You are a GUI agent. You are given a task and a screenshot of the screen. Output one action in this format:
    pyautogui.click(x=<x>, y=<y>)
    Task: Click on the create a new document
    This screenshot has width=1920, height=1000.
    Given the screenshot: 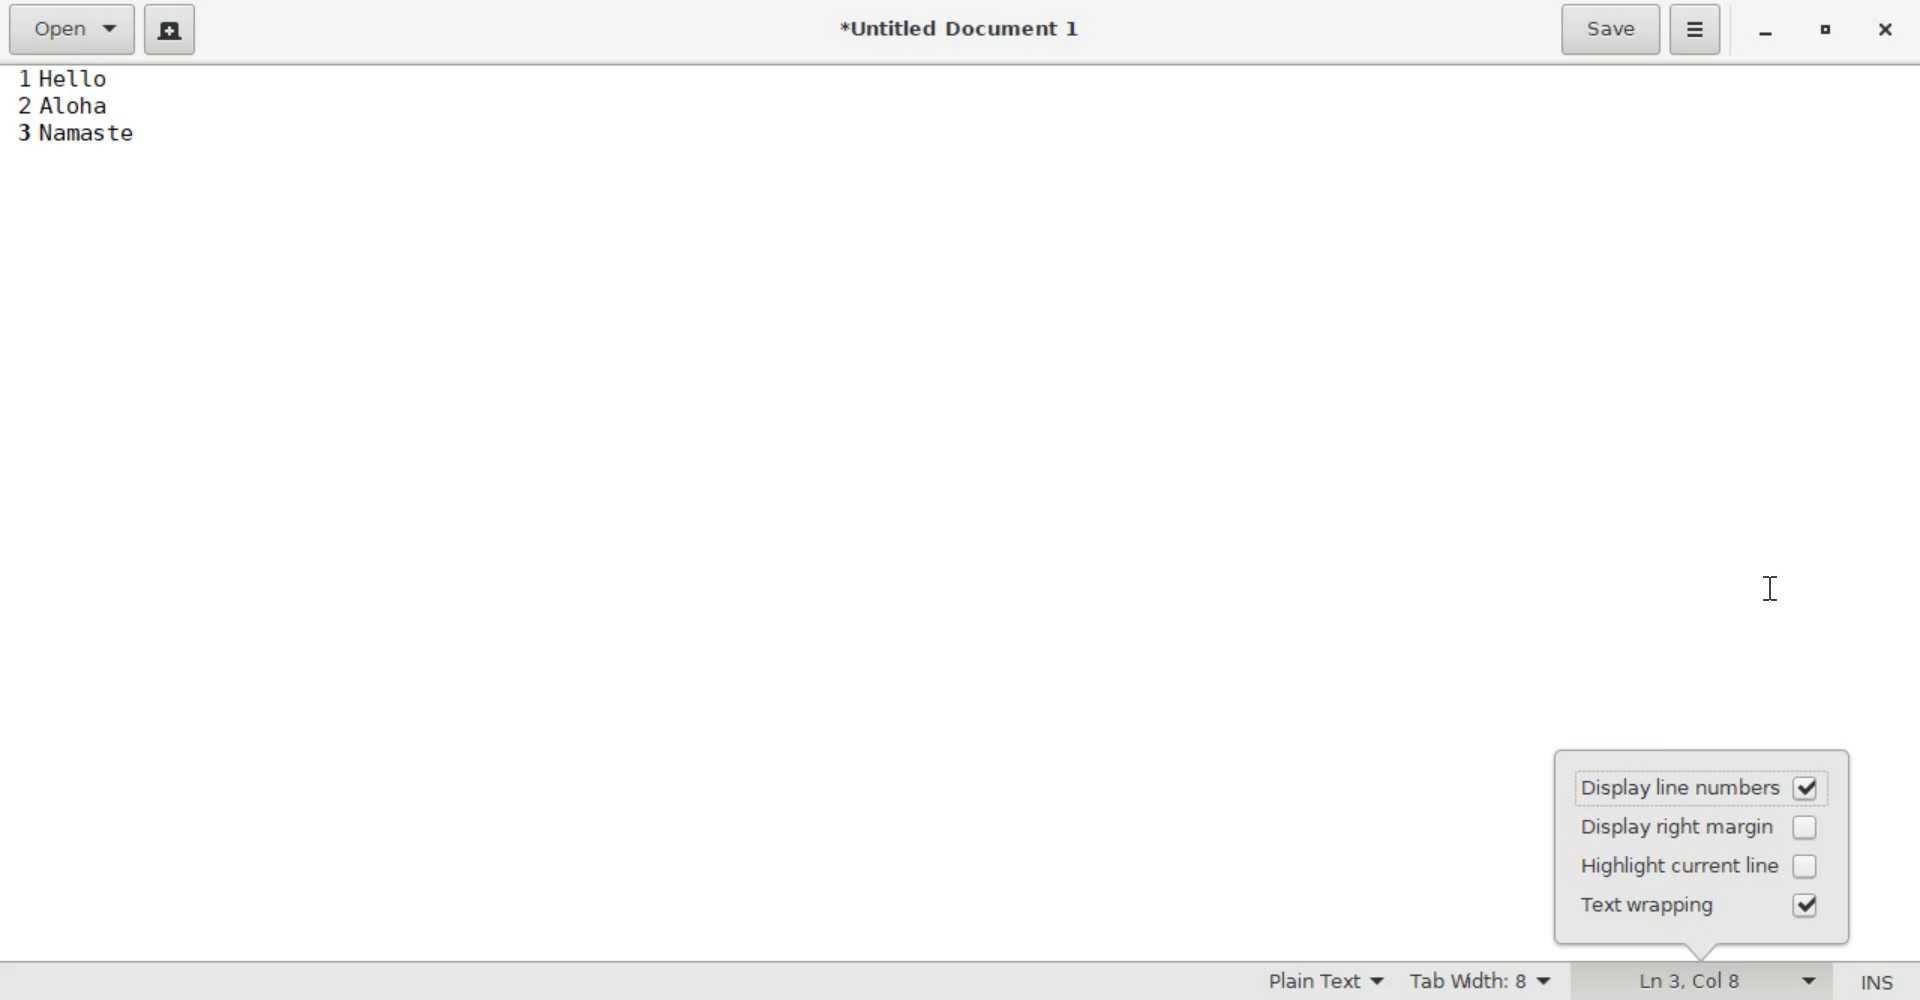 What is the action you would take?
    pyautogui.click(x=171, y=30)
    